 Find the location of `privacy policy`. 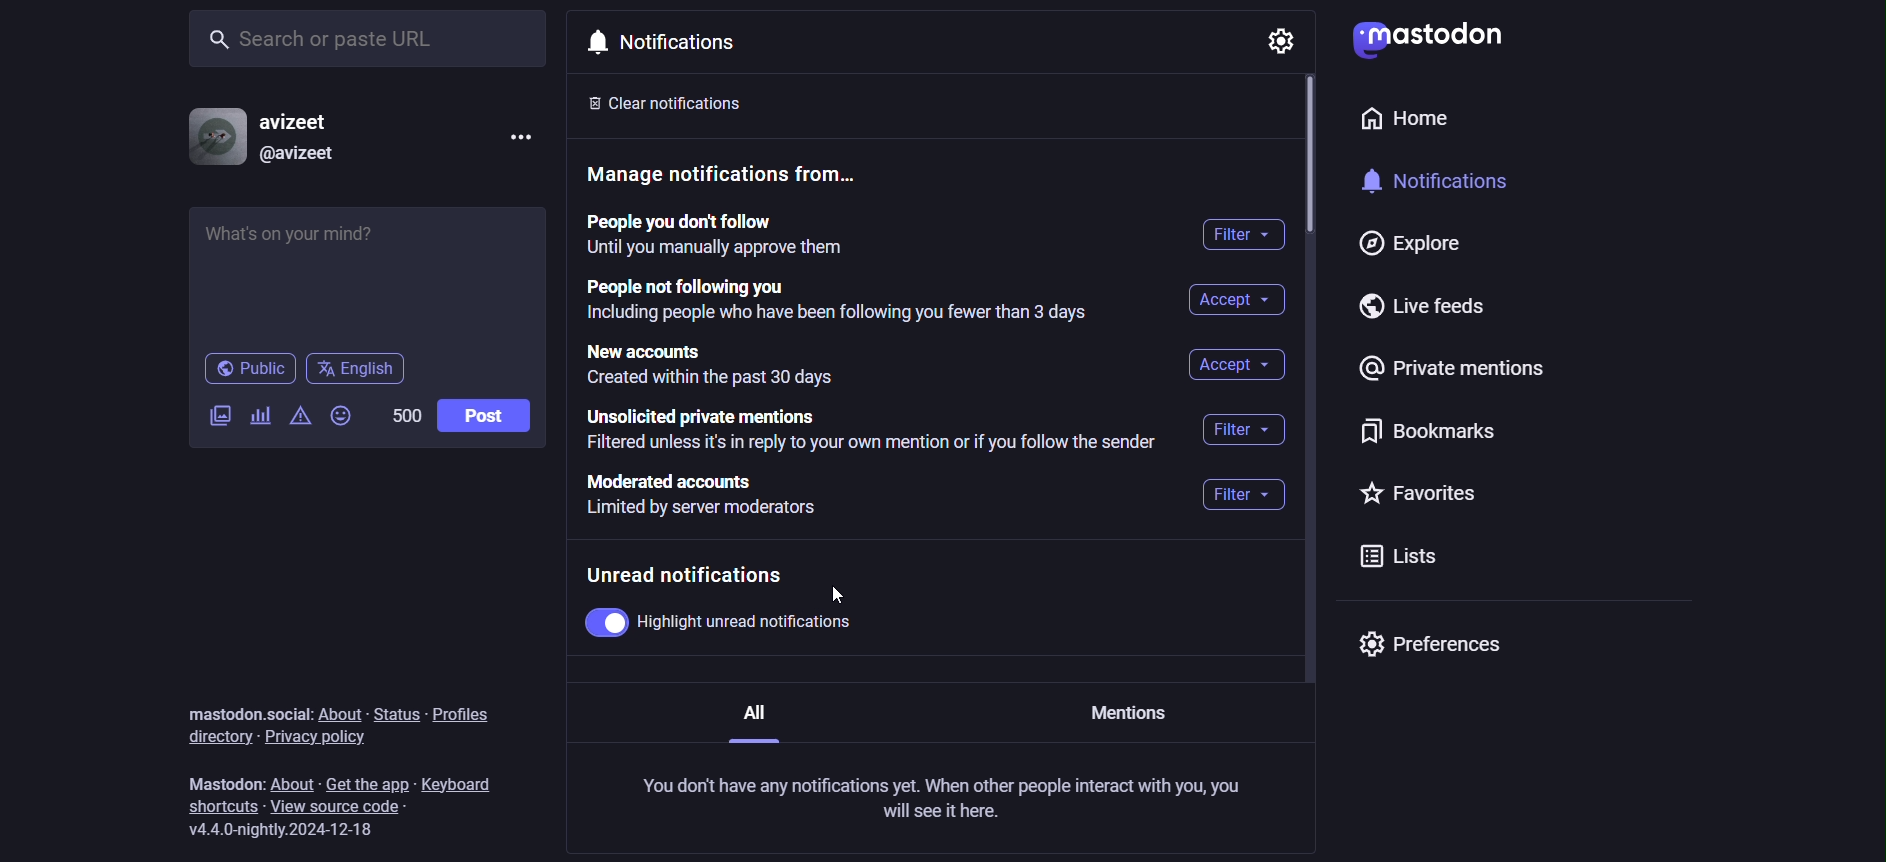

privacy policy is located at coordinates (320, 738).